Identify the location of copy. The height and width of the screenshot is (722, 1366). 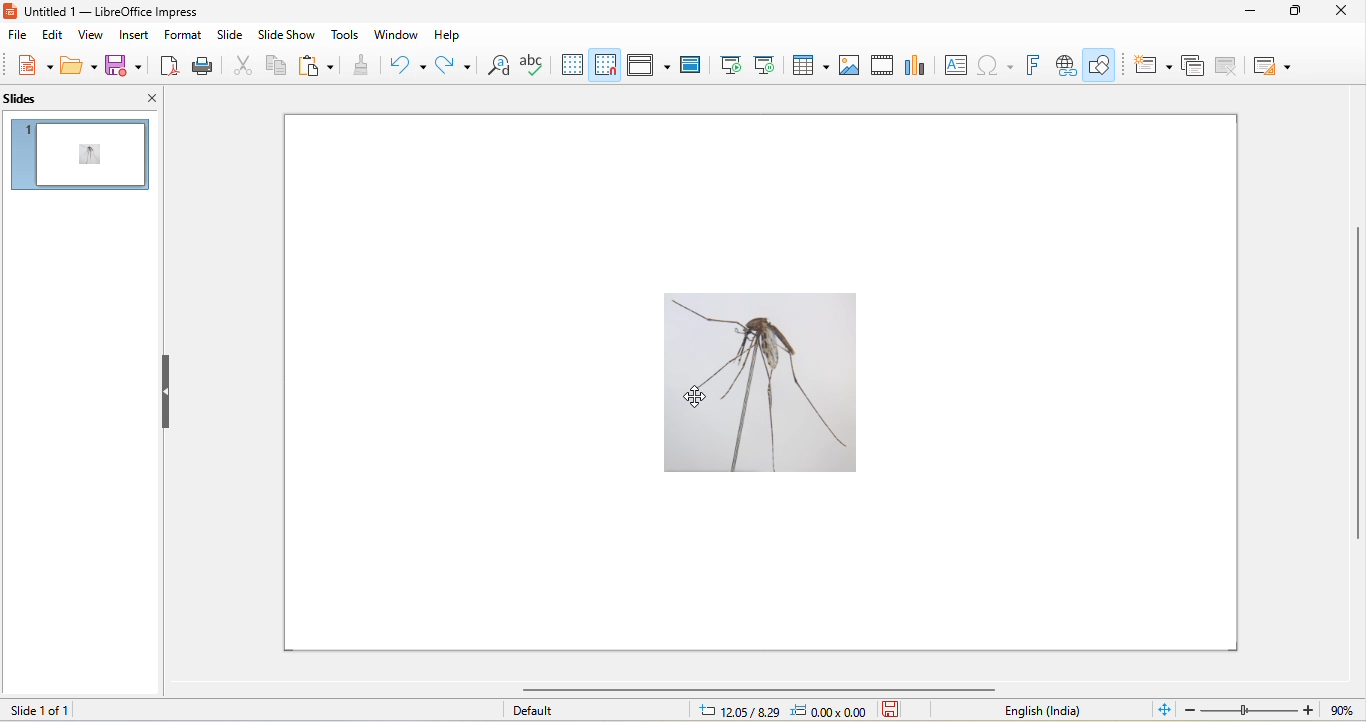
(282, 65).